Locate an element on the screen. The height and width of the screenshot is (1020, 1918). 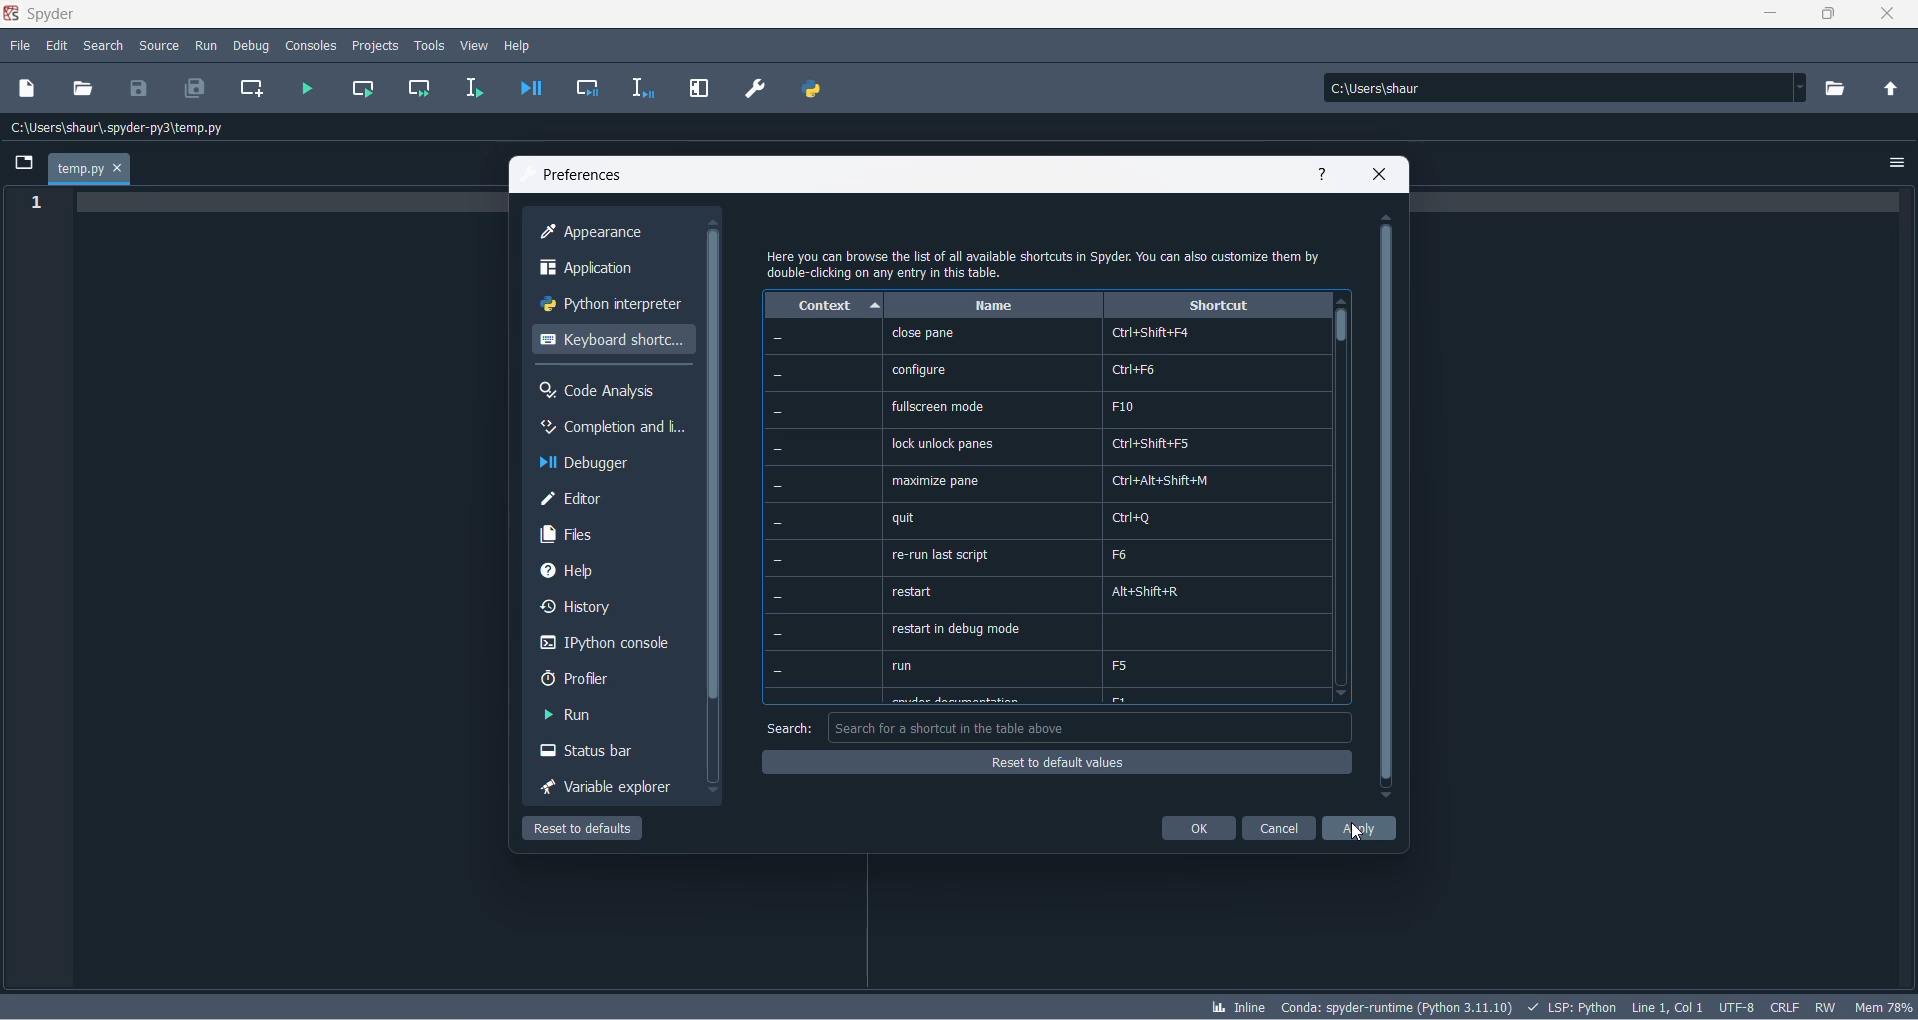
memory usage is located at coordinates (1886, 1007).